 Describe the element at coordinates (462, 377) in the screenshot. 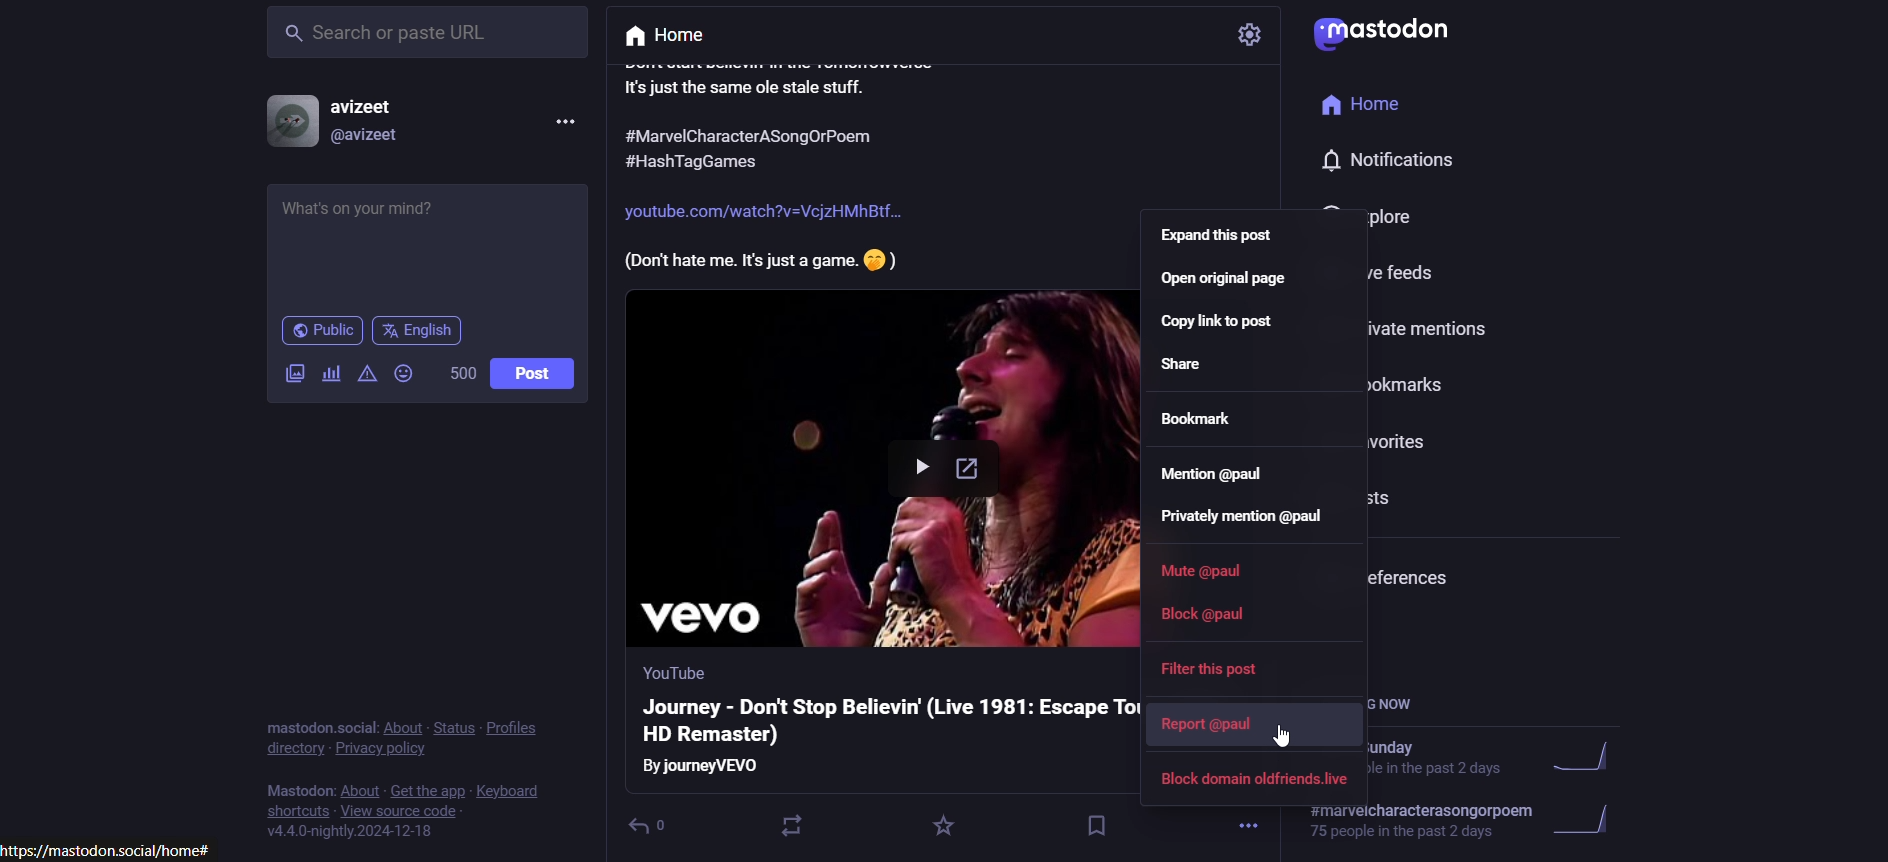

I see `word limit` at that location.